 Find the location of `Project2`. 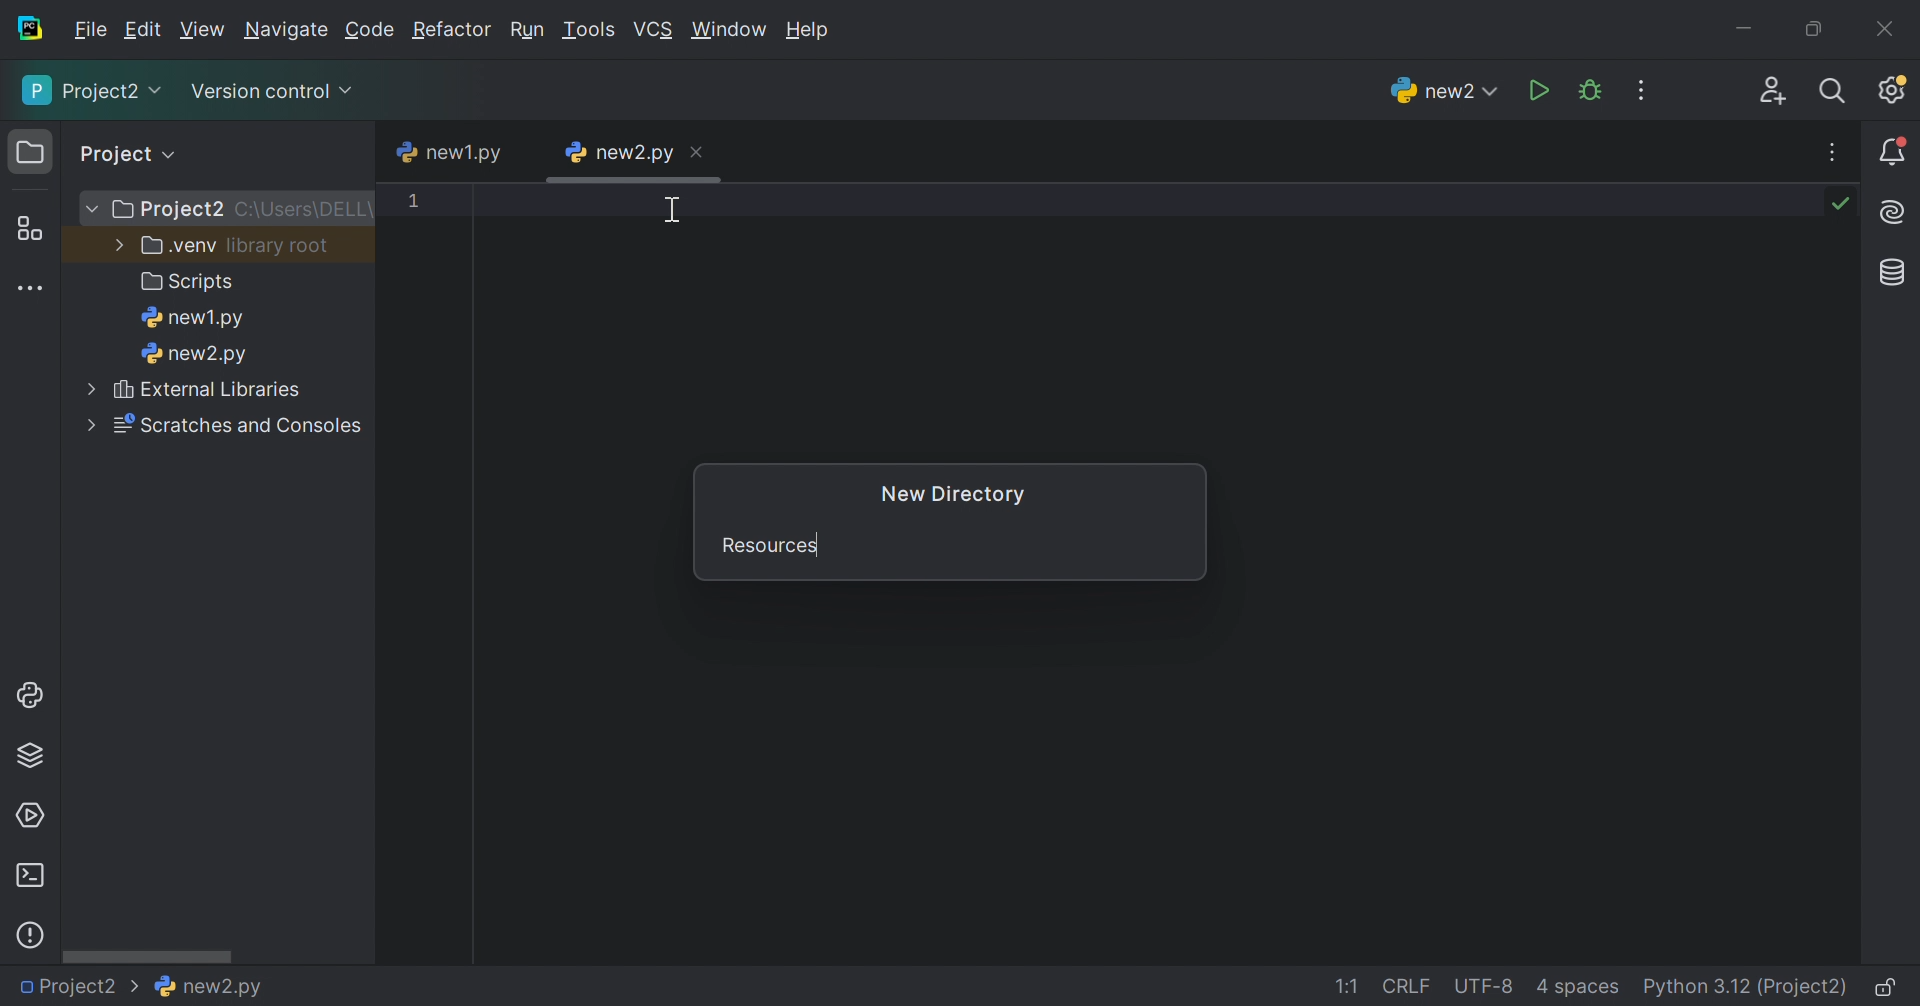

Project2 is located at coordinates (169, 210).